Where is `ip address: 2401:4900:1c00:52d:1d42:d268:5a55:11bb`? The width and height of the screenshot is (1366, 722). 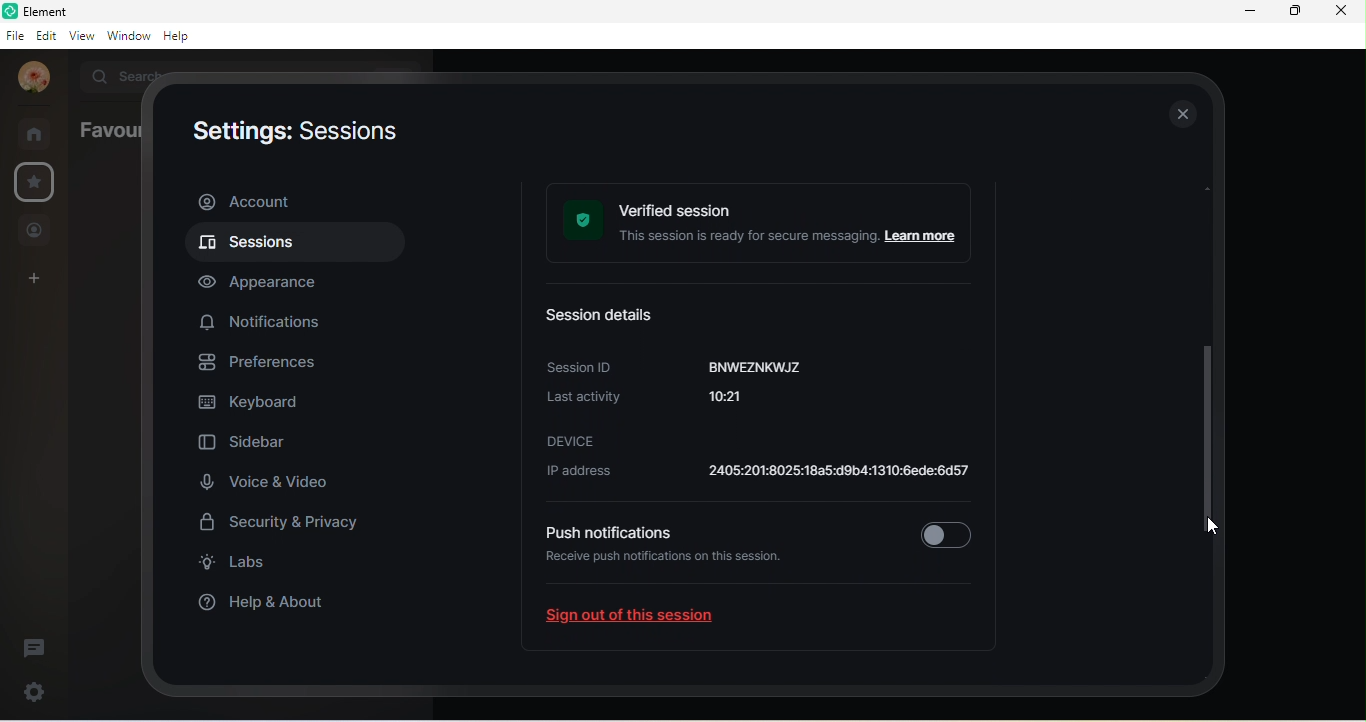 ip address: 2401:4900:1c00:52d:1d42:d268:5a55:11bb is located at coordinates (753, 474).